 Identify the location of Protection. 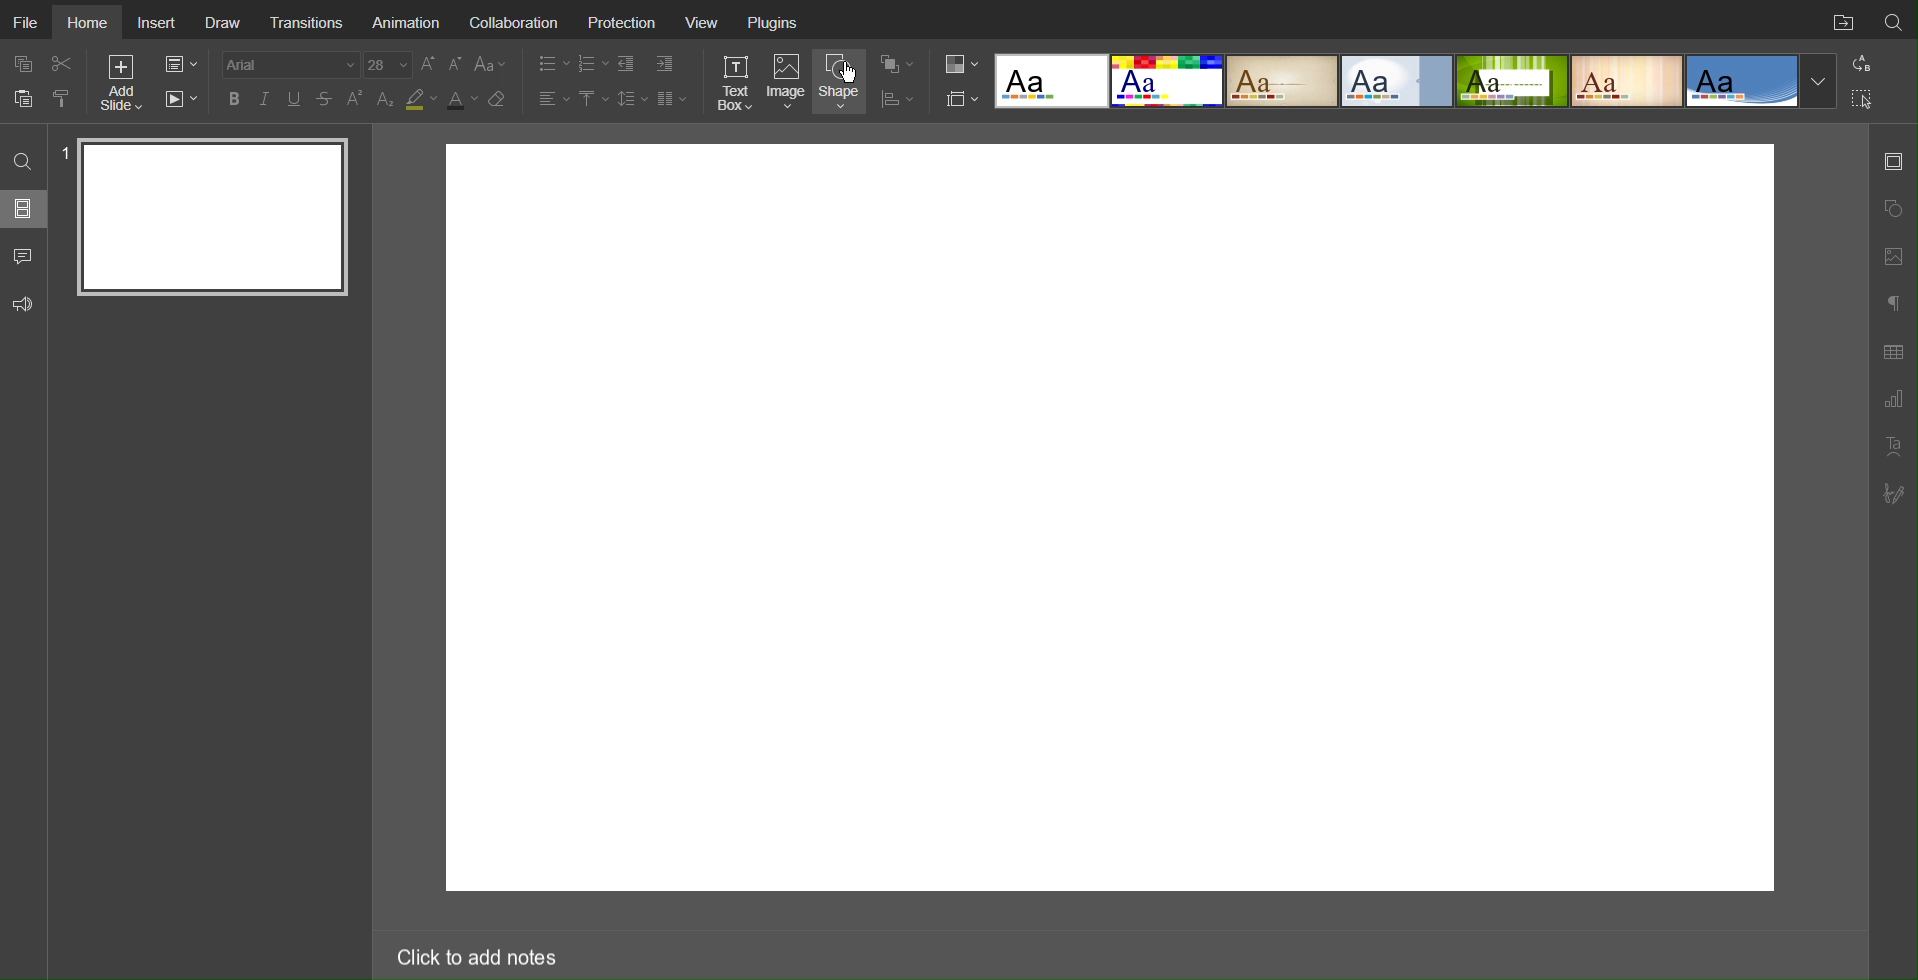
(623, 22).